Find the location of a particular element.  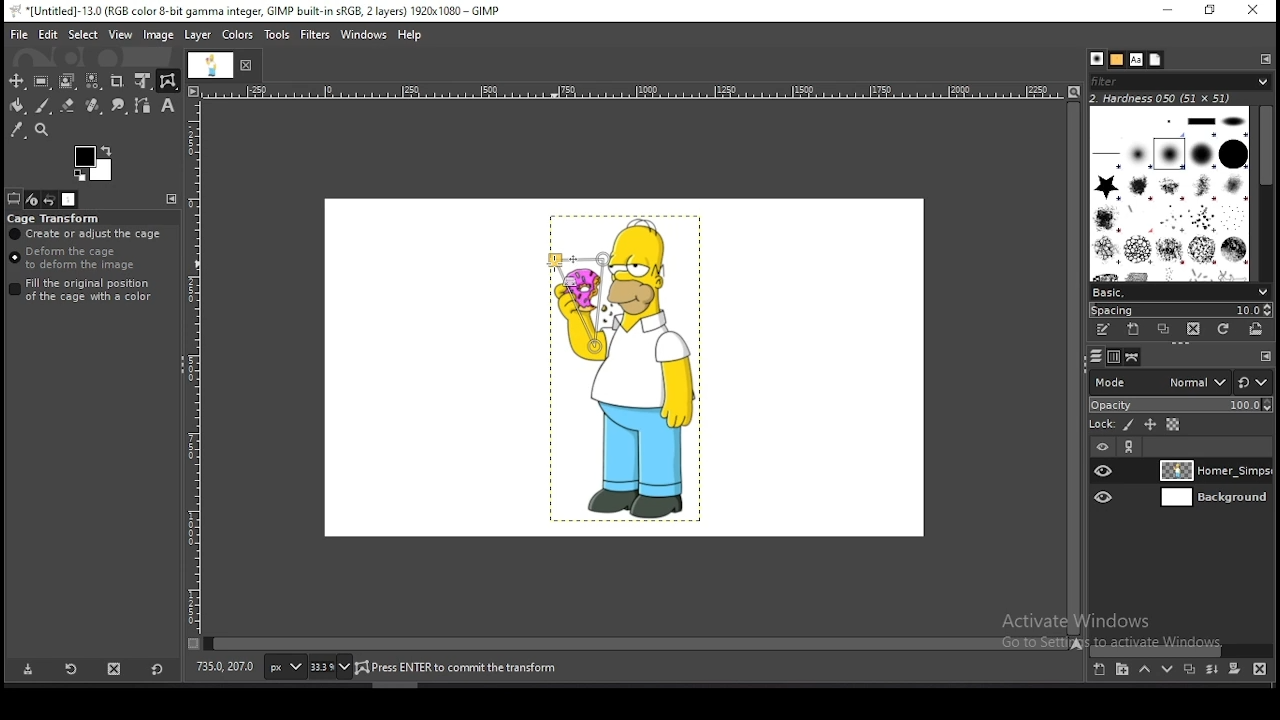

layer is located at coordinates (1213, 471).